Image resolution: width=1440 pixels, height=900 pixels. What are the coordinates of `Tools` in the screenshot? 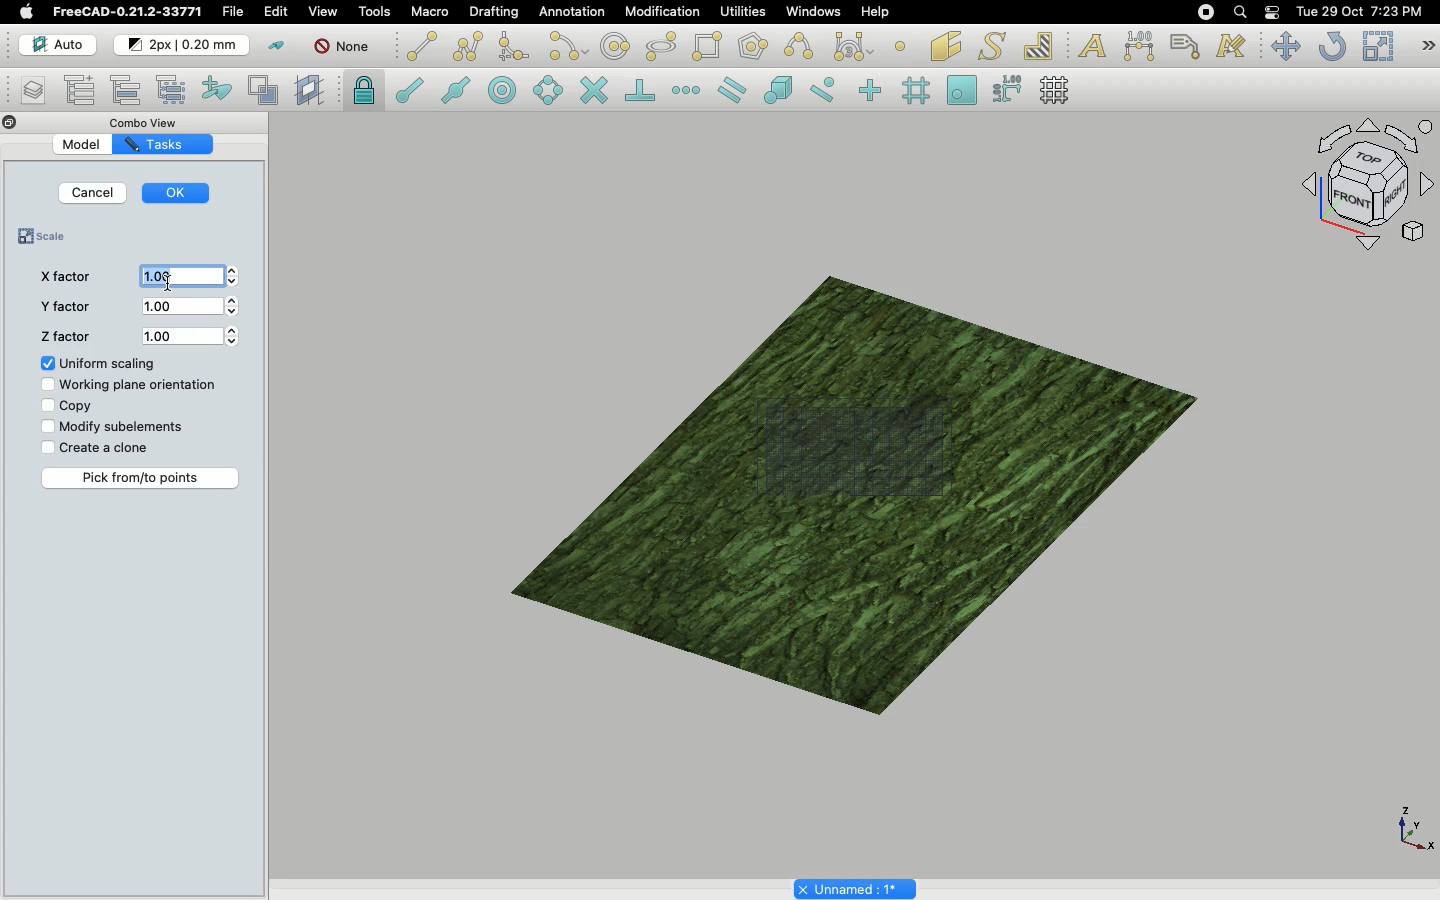 It's located at (377, 12).